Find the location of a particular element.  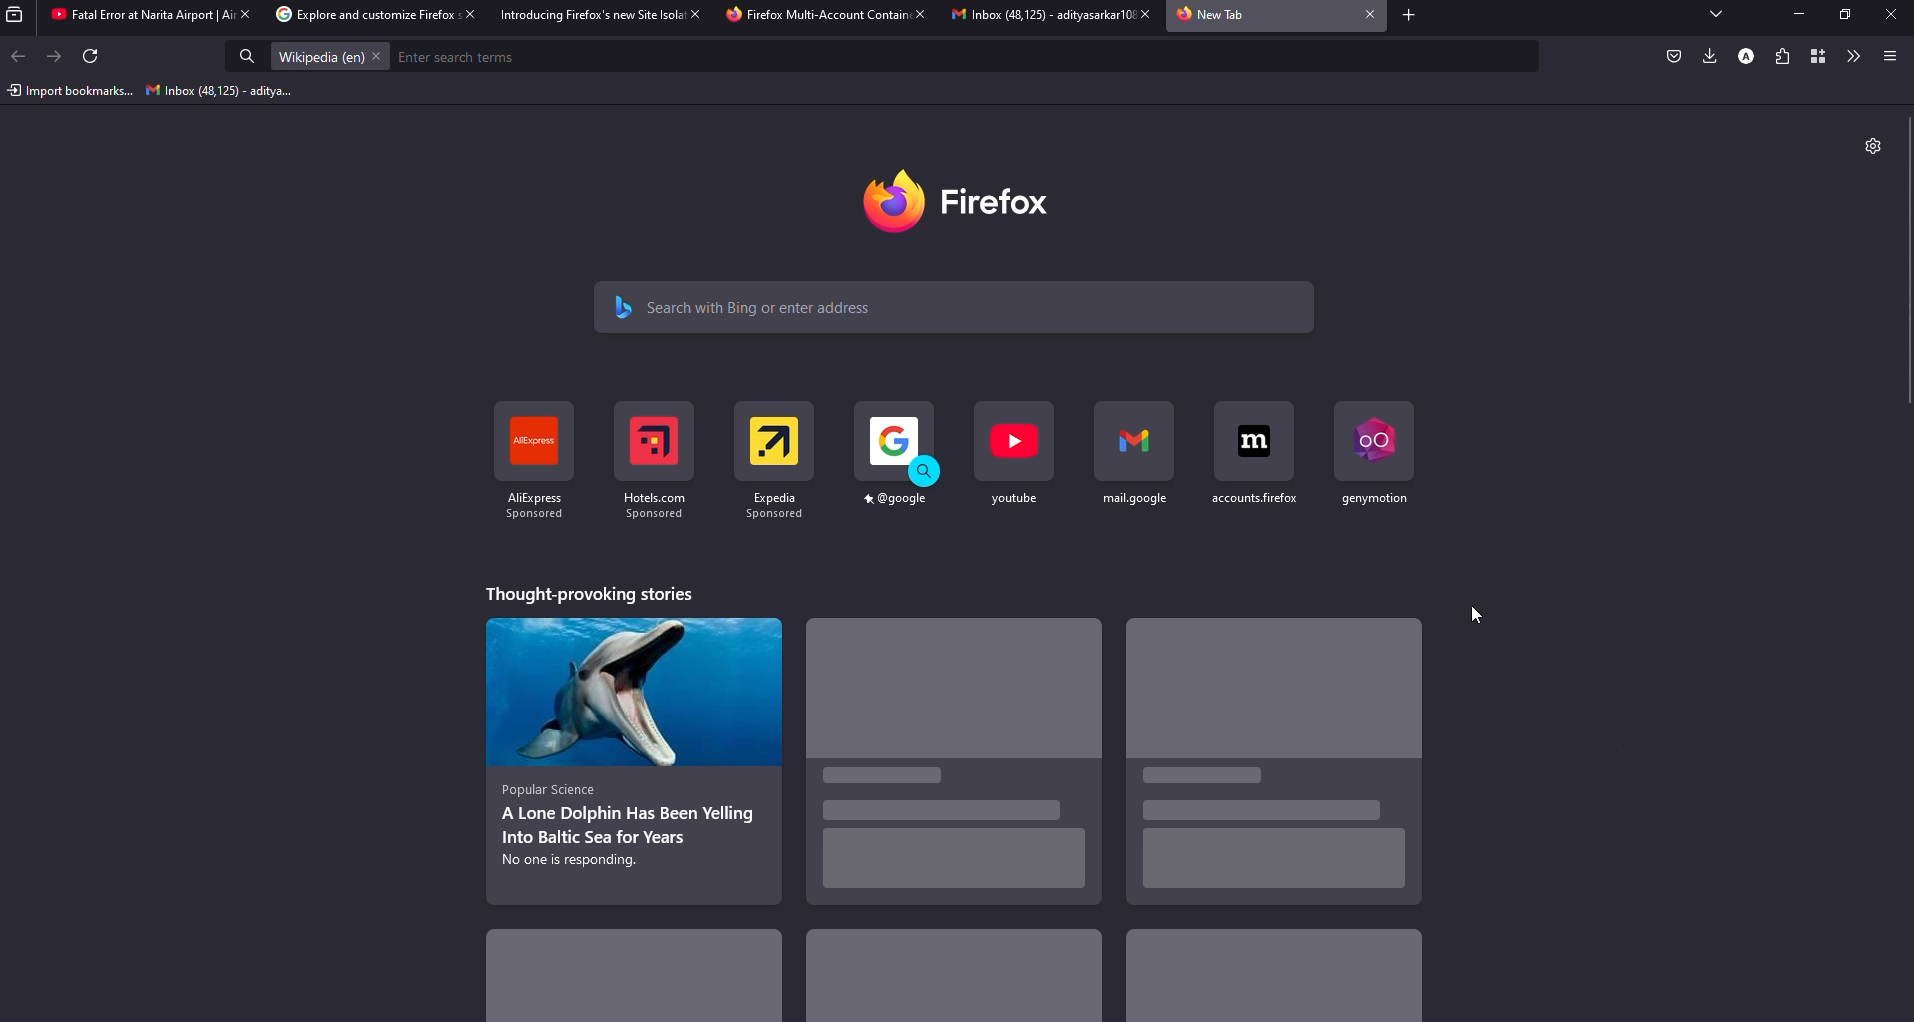

search is located at coordinates (750, 305).